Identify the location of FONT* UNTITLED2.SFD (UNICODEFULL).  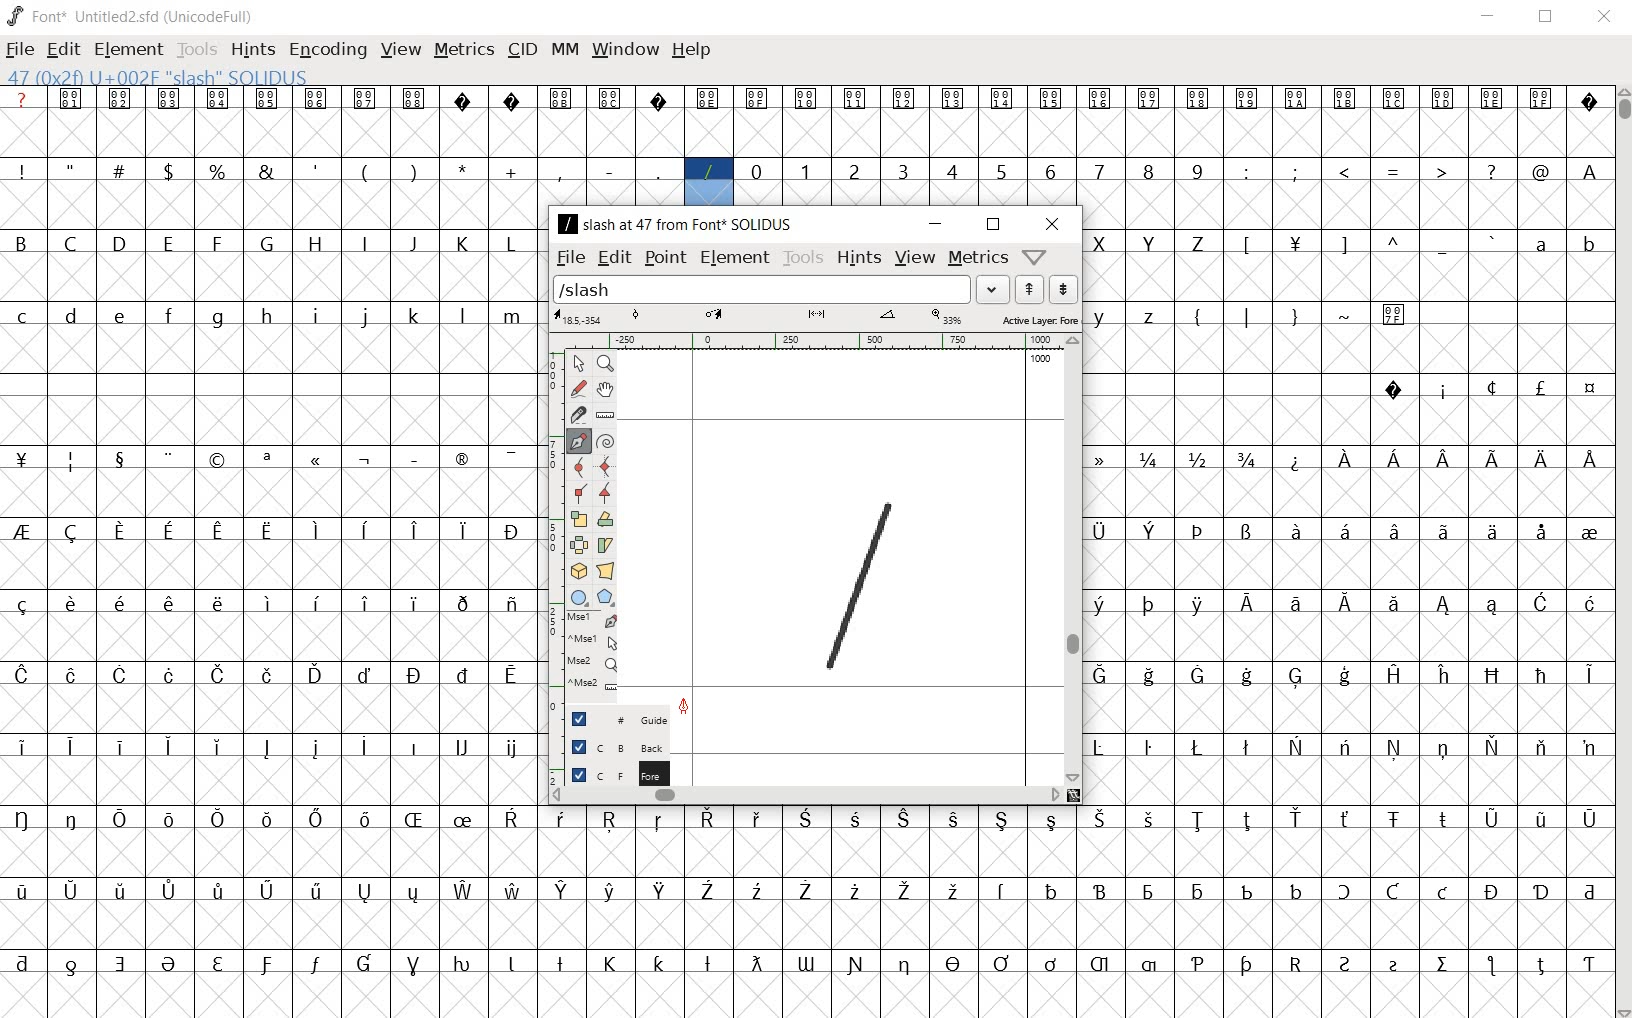
(130, 15).